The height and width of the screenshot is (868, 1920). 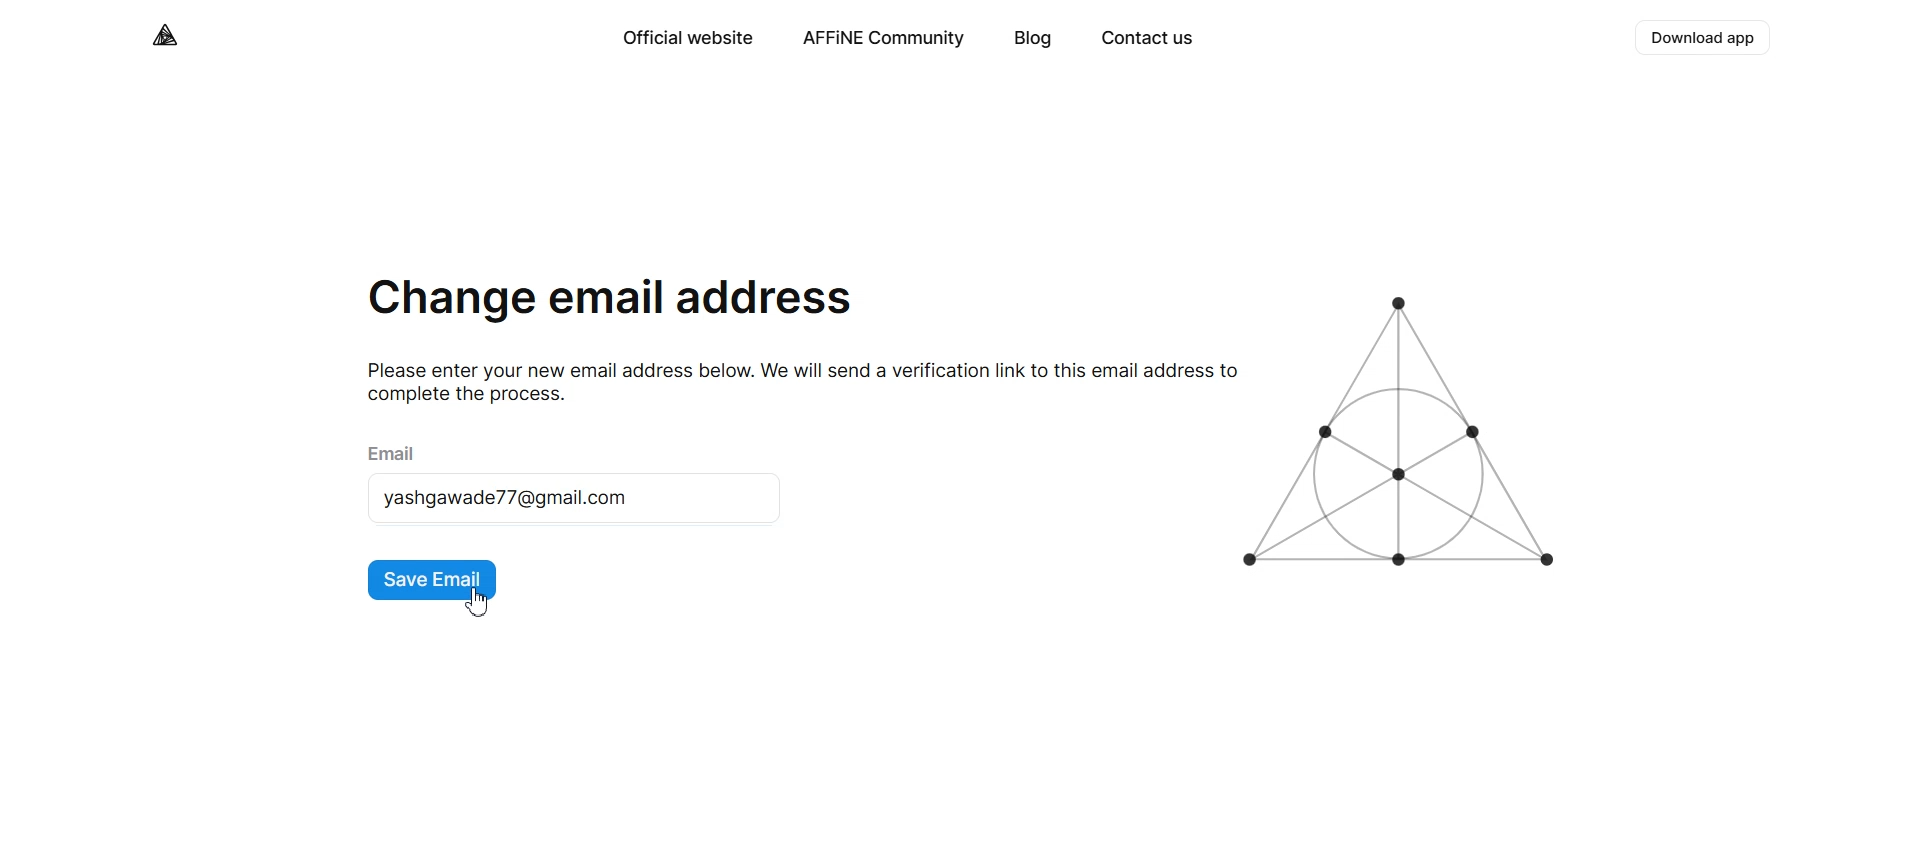 I want to click on Email ID , so click(x=574, y=498).